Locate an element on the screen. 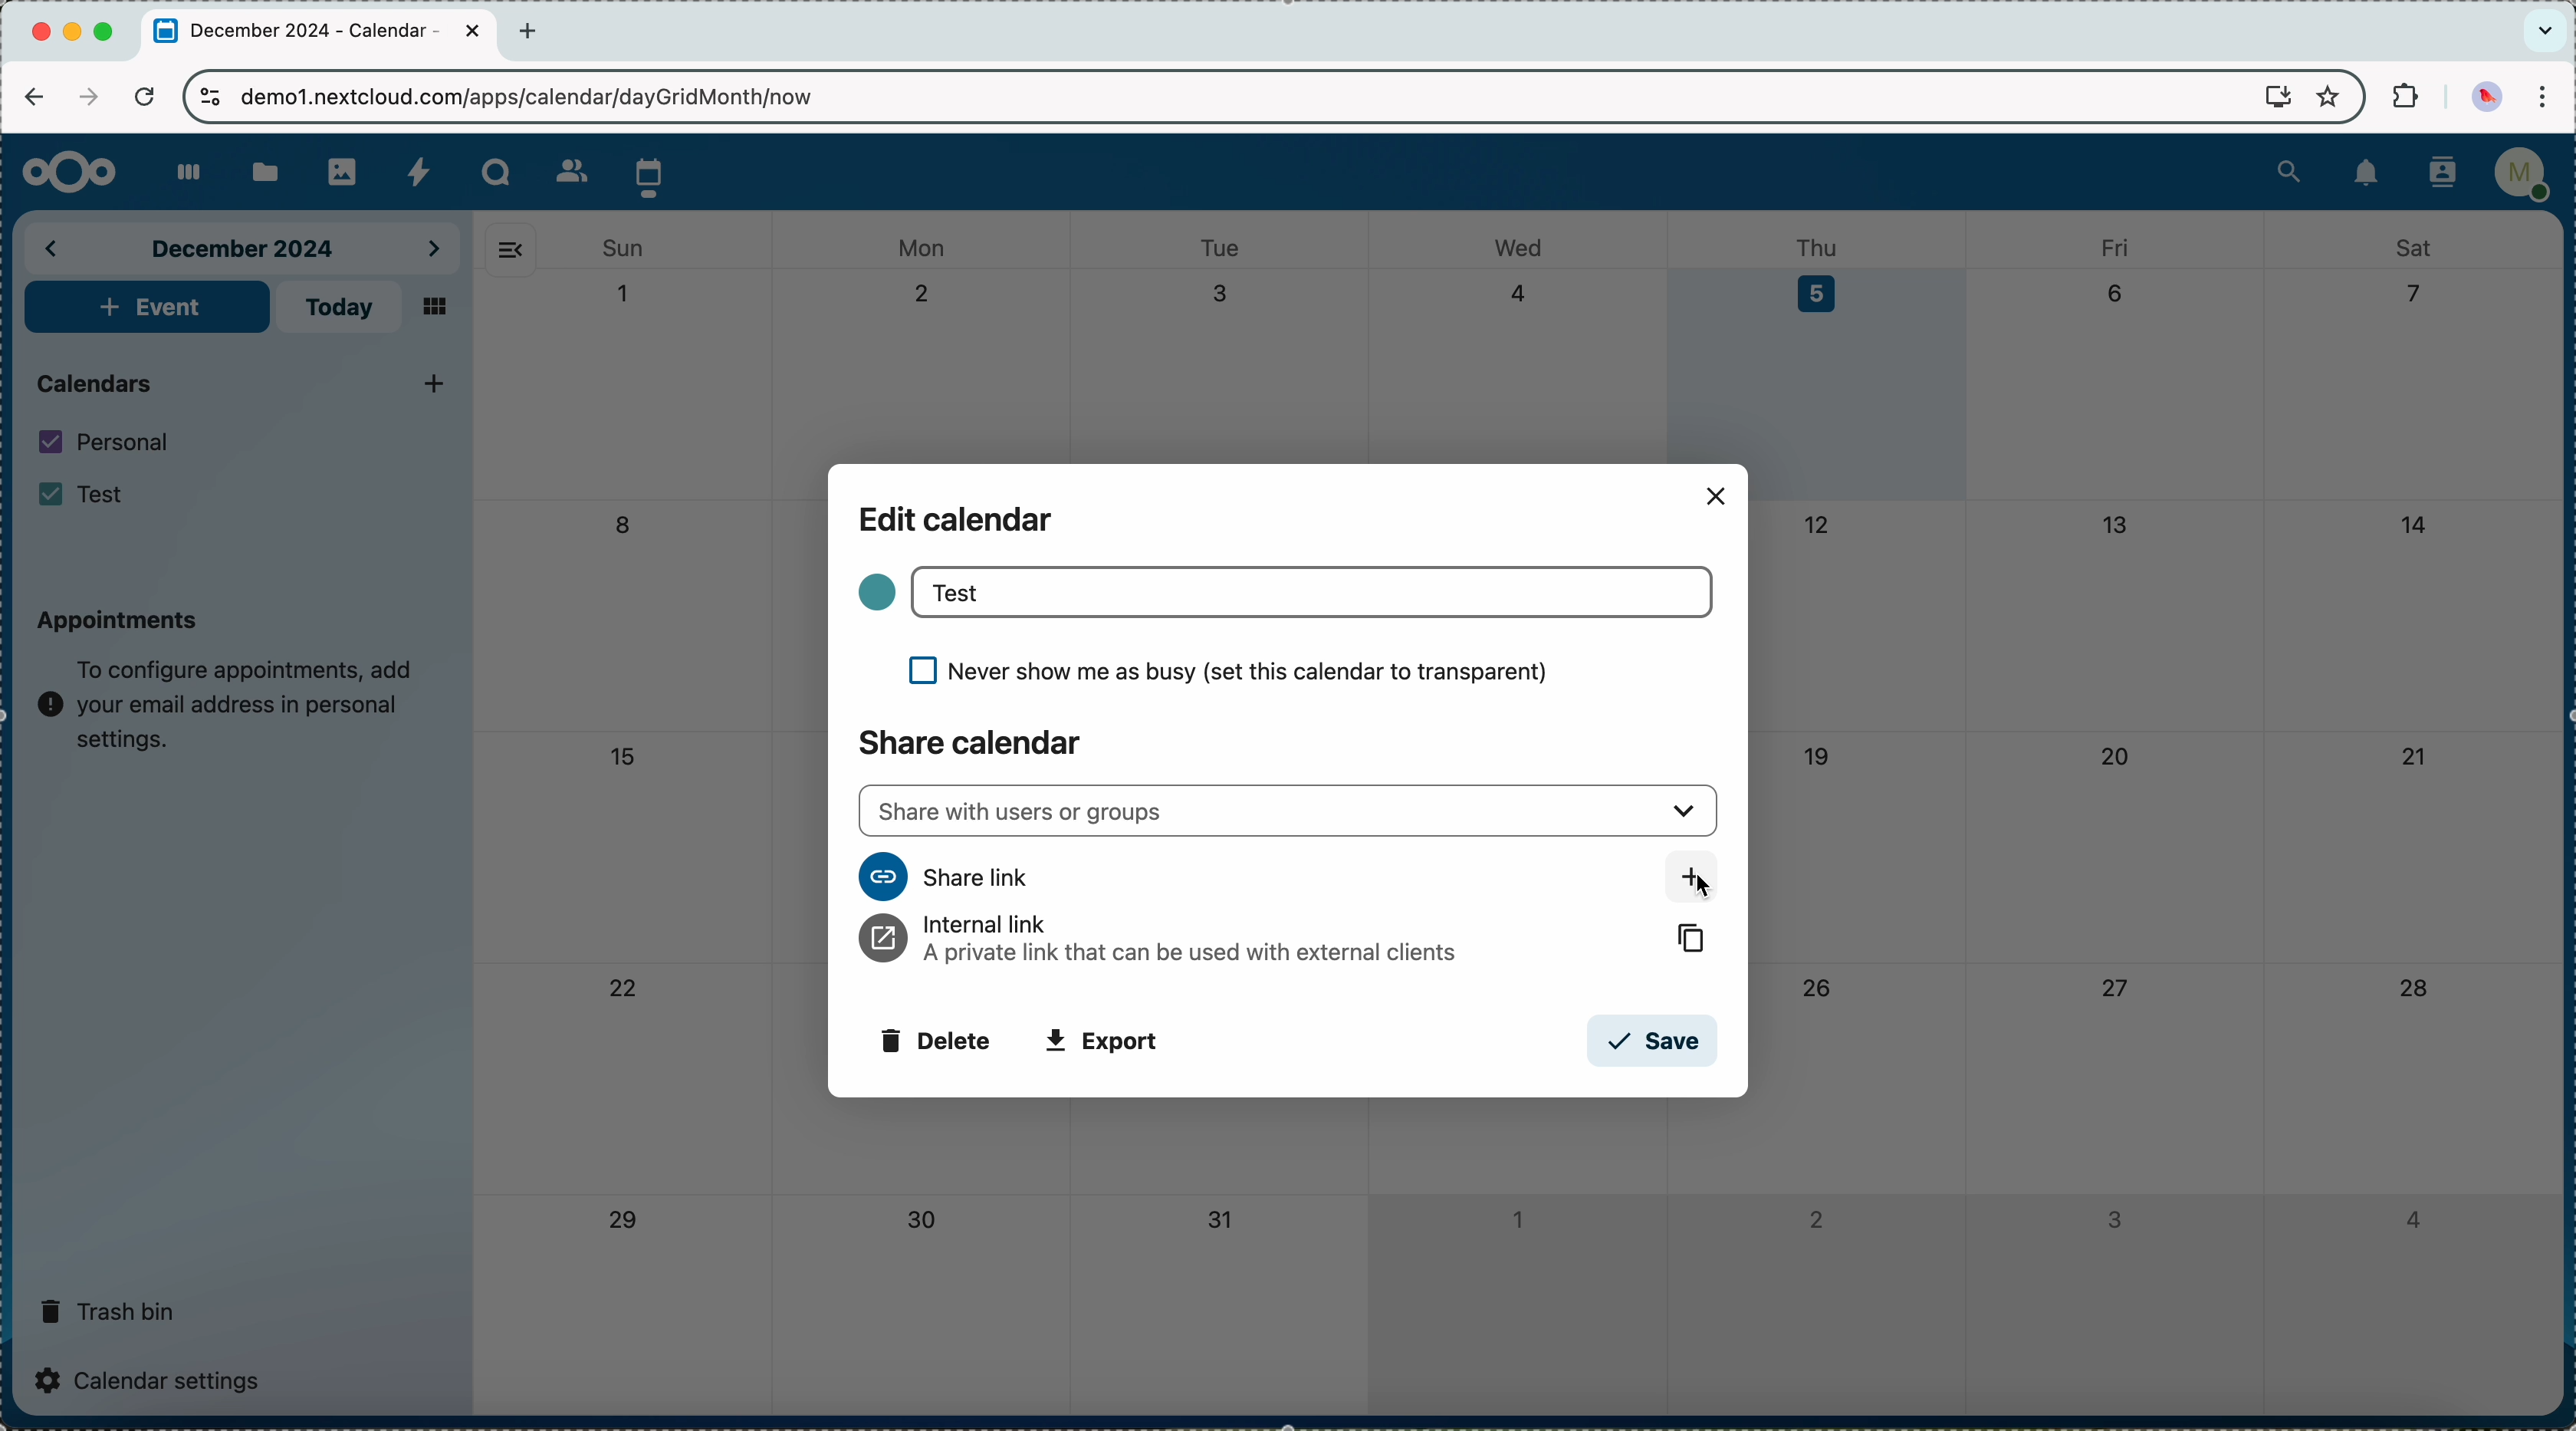 The height and width of the screenshot is (1431, 2576). 20 is located at coordinates (2117, 756).